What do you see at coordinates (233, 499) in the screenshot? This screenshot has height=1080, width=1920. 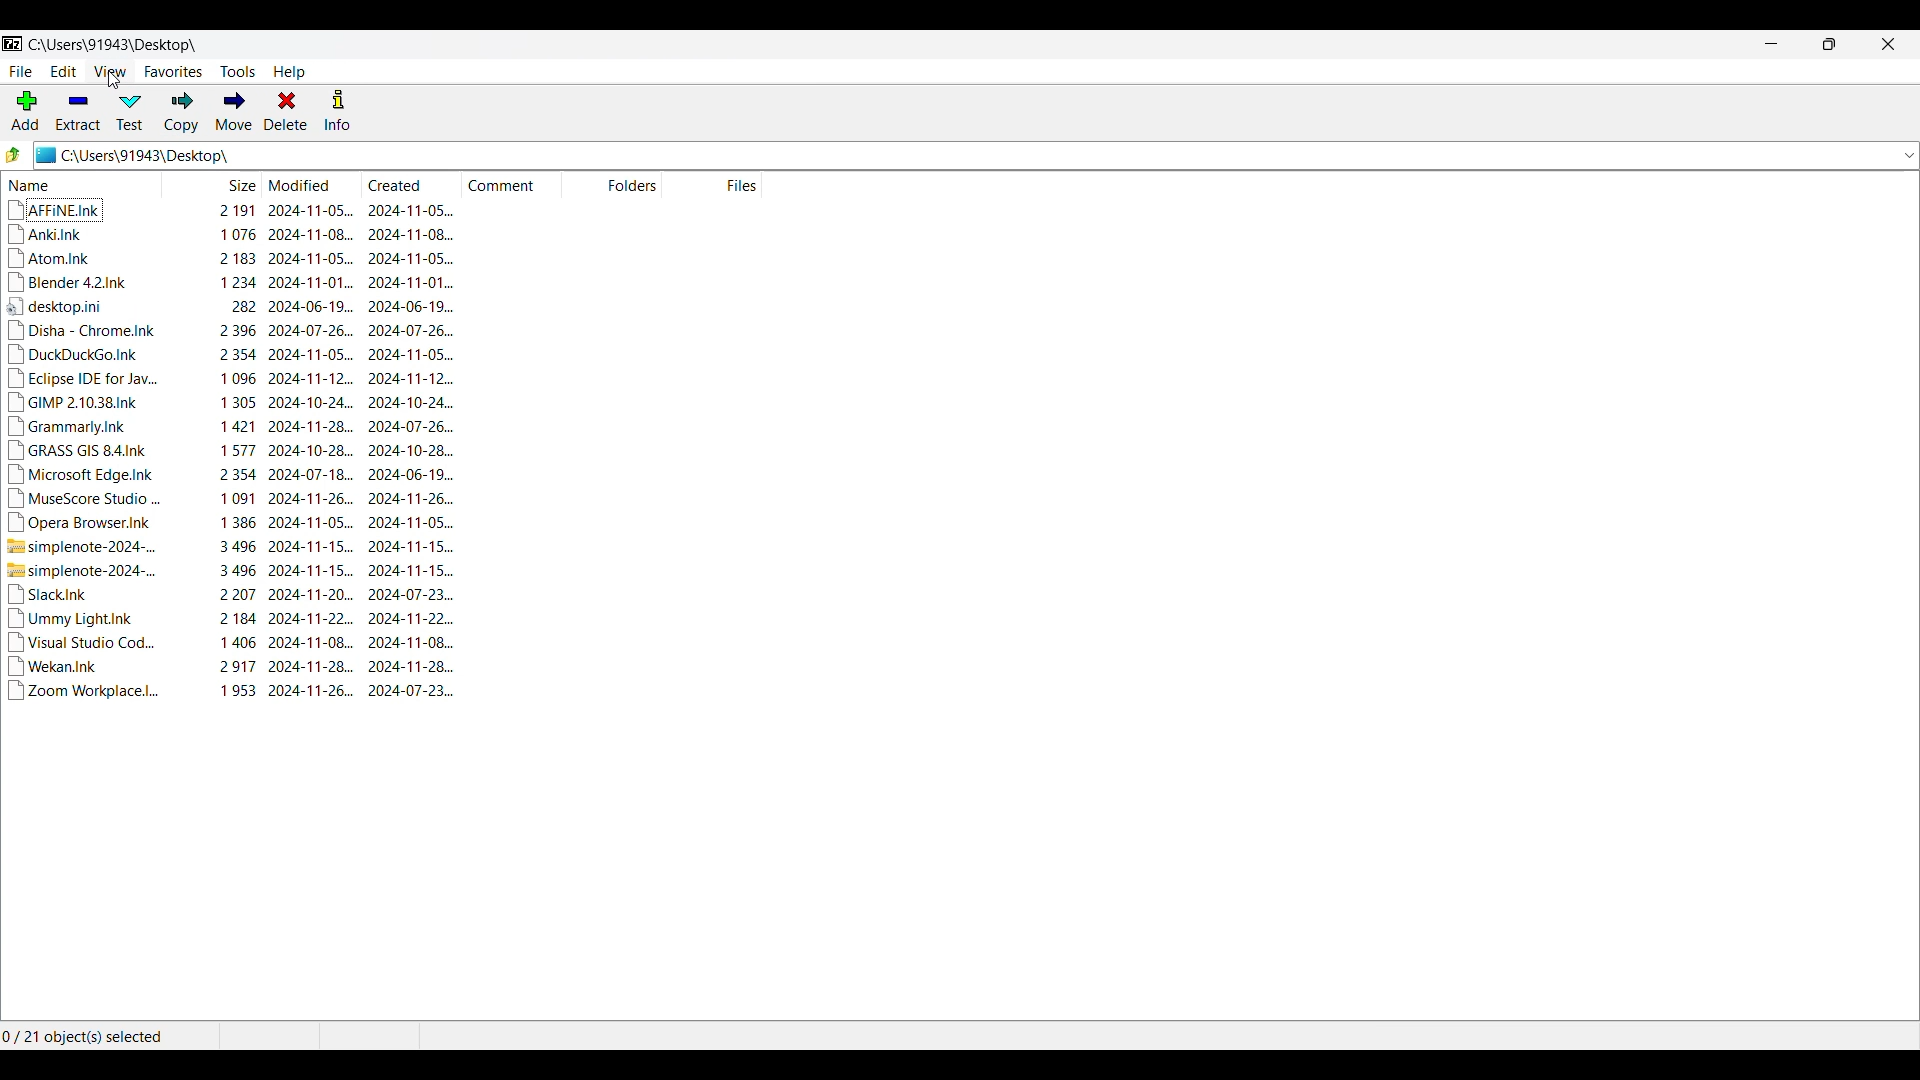 I see `MuseScore Studio ... 1091 2024-11-26... 2024-11-26...` at bounding box center [233, 499].